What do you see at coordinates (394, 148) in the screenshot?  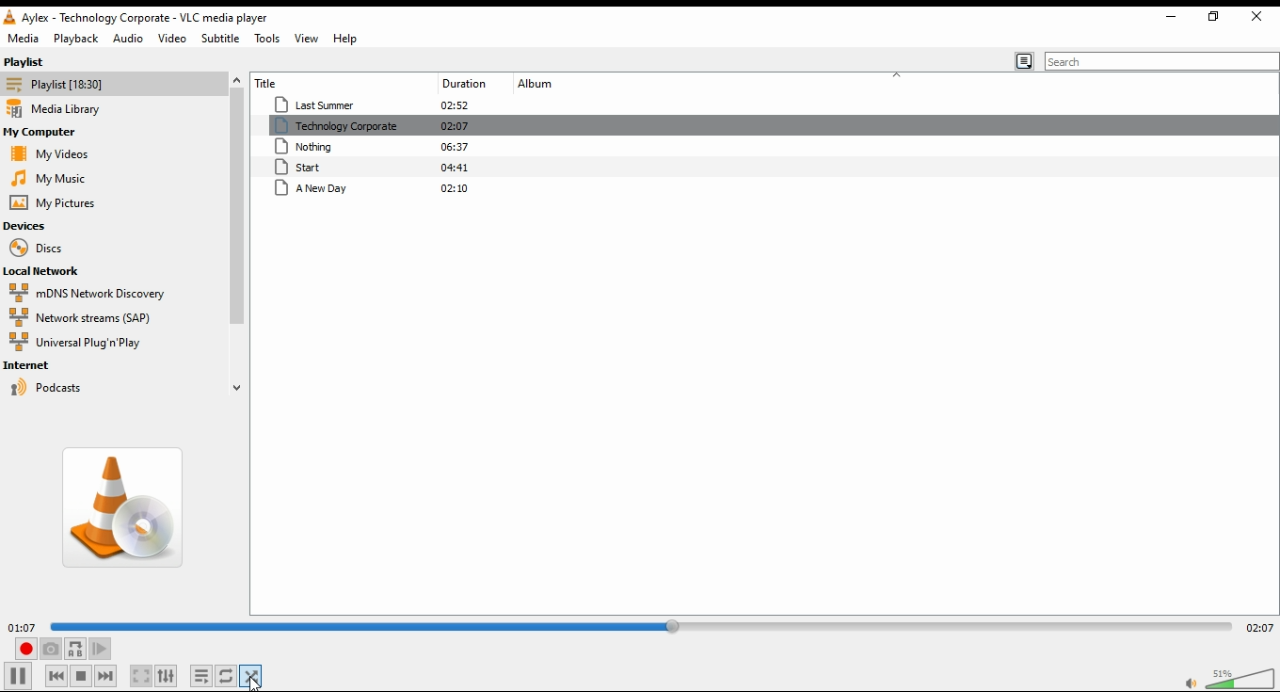 I see `nothing` at bounding box center [394, 148].